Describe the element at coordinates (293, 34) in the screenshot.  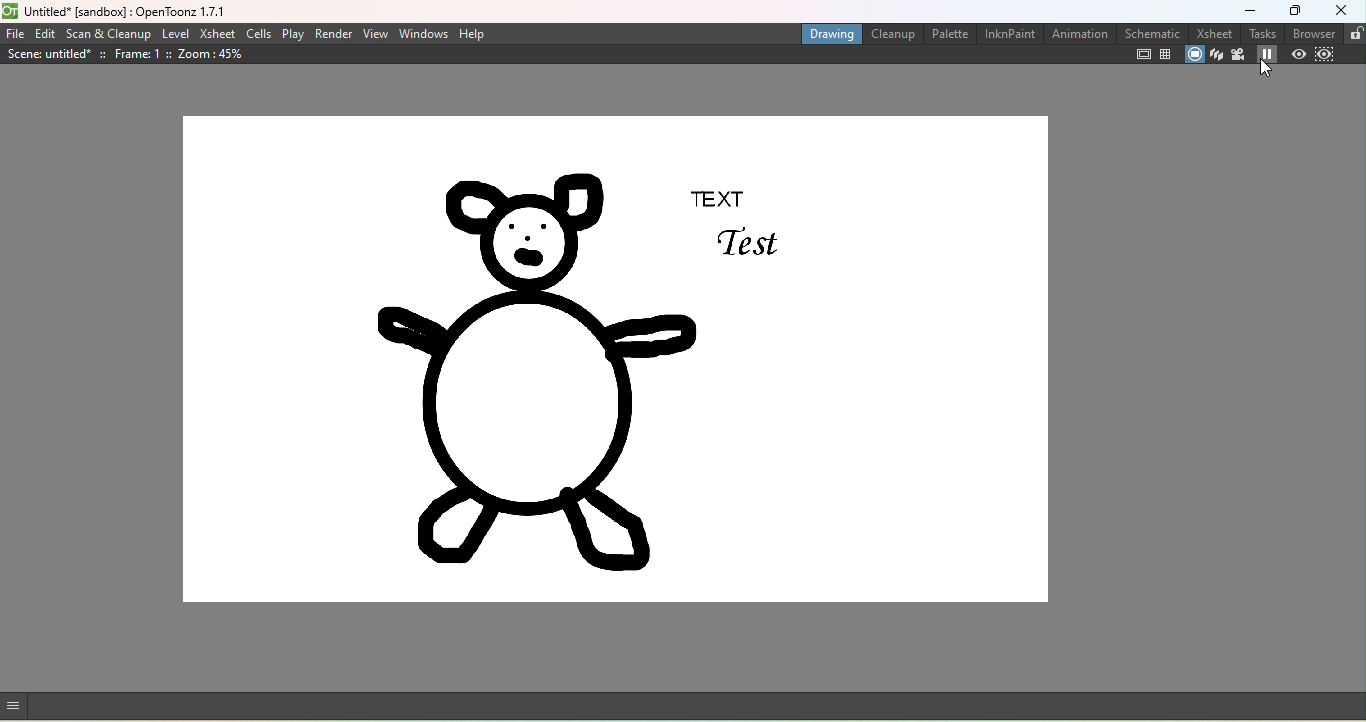
I see `Play` at that location.